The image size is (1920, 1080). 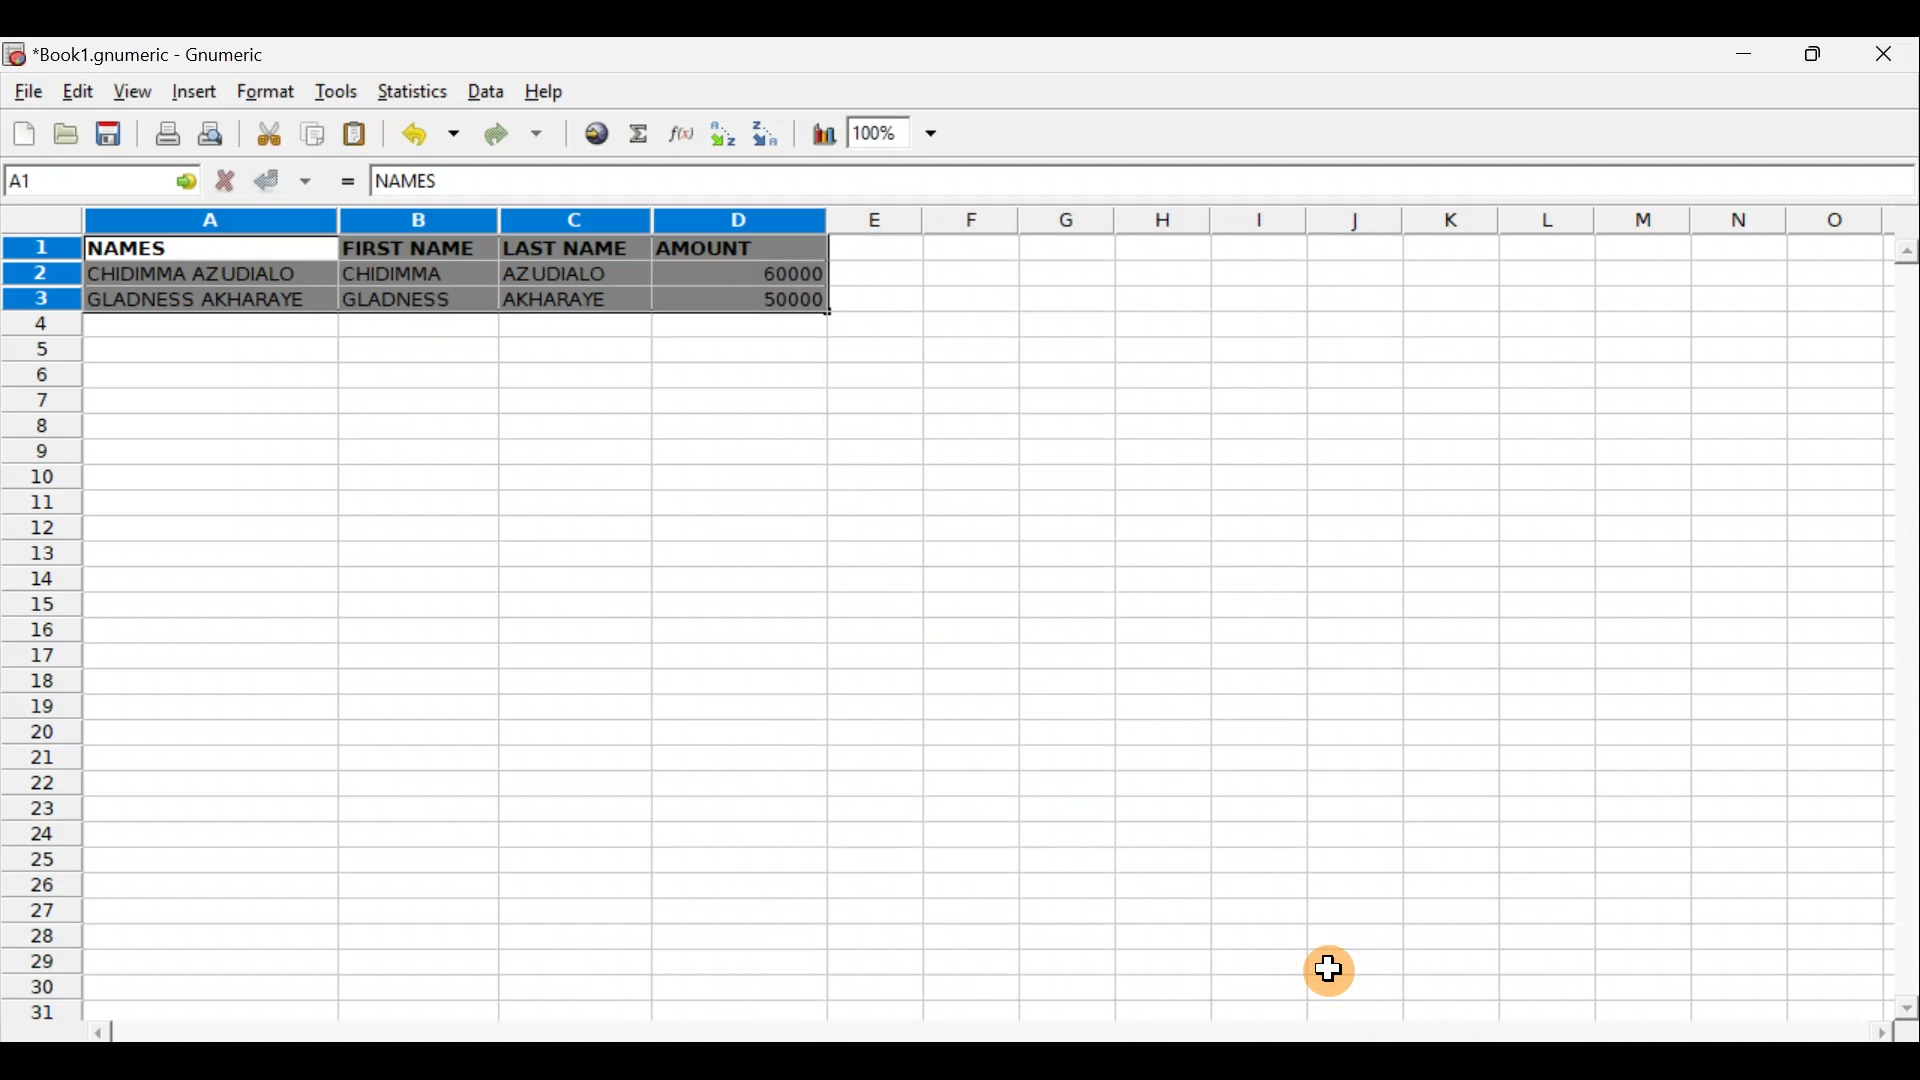 I want to click on Enter formula, so click(x=350, y=184).